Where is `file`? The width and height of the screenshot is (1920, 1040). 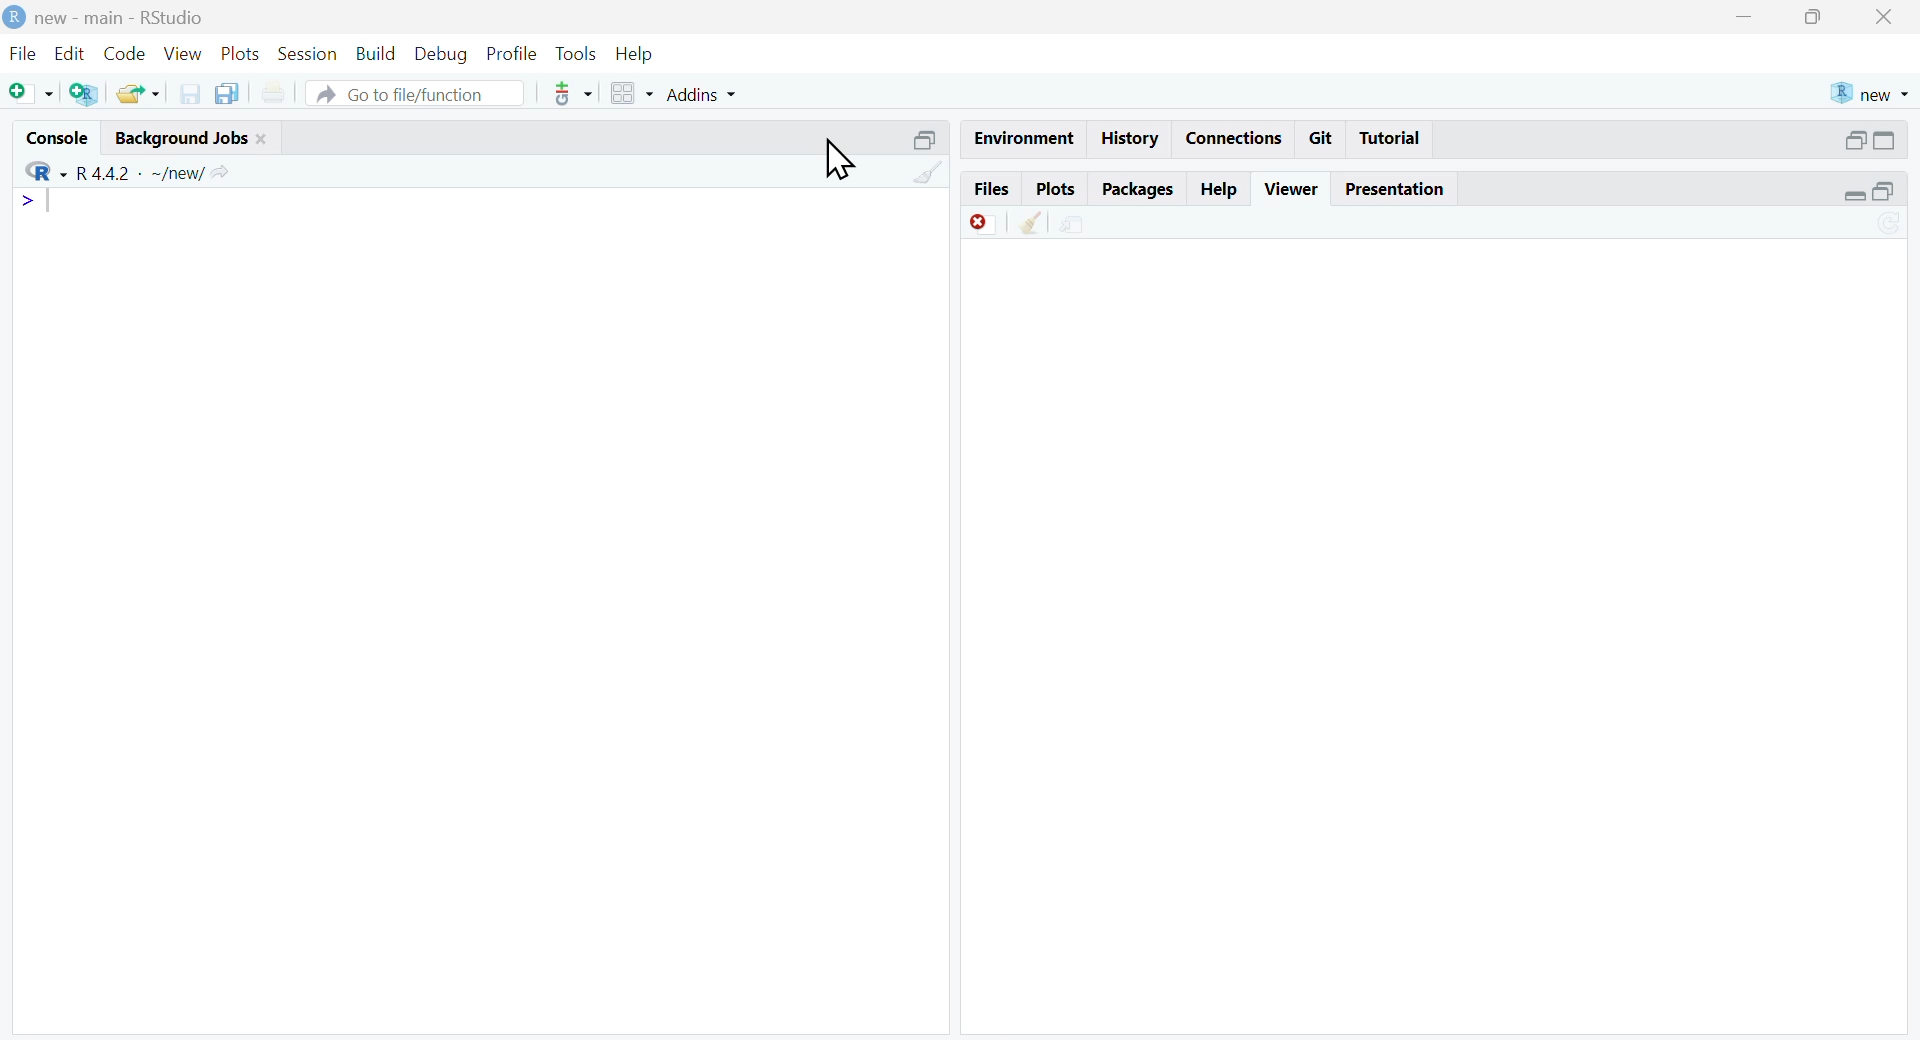
file is located at coordinates (23, 53).